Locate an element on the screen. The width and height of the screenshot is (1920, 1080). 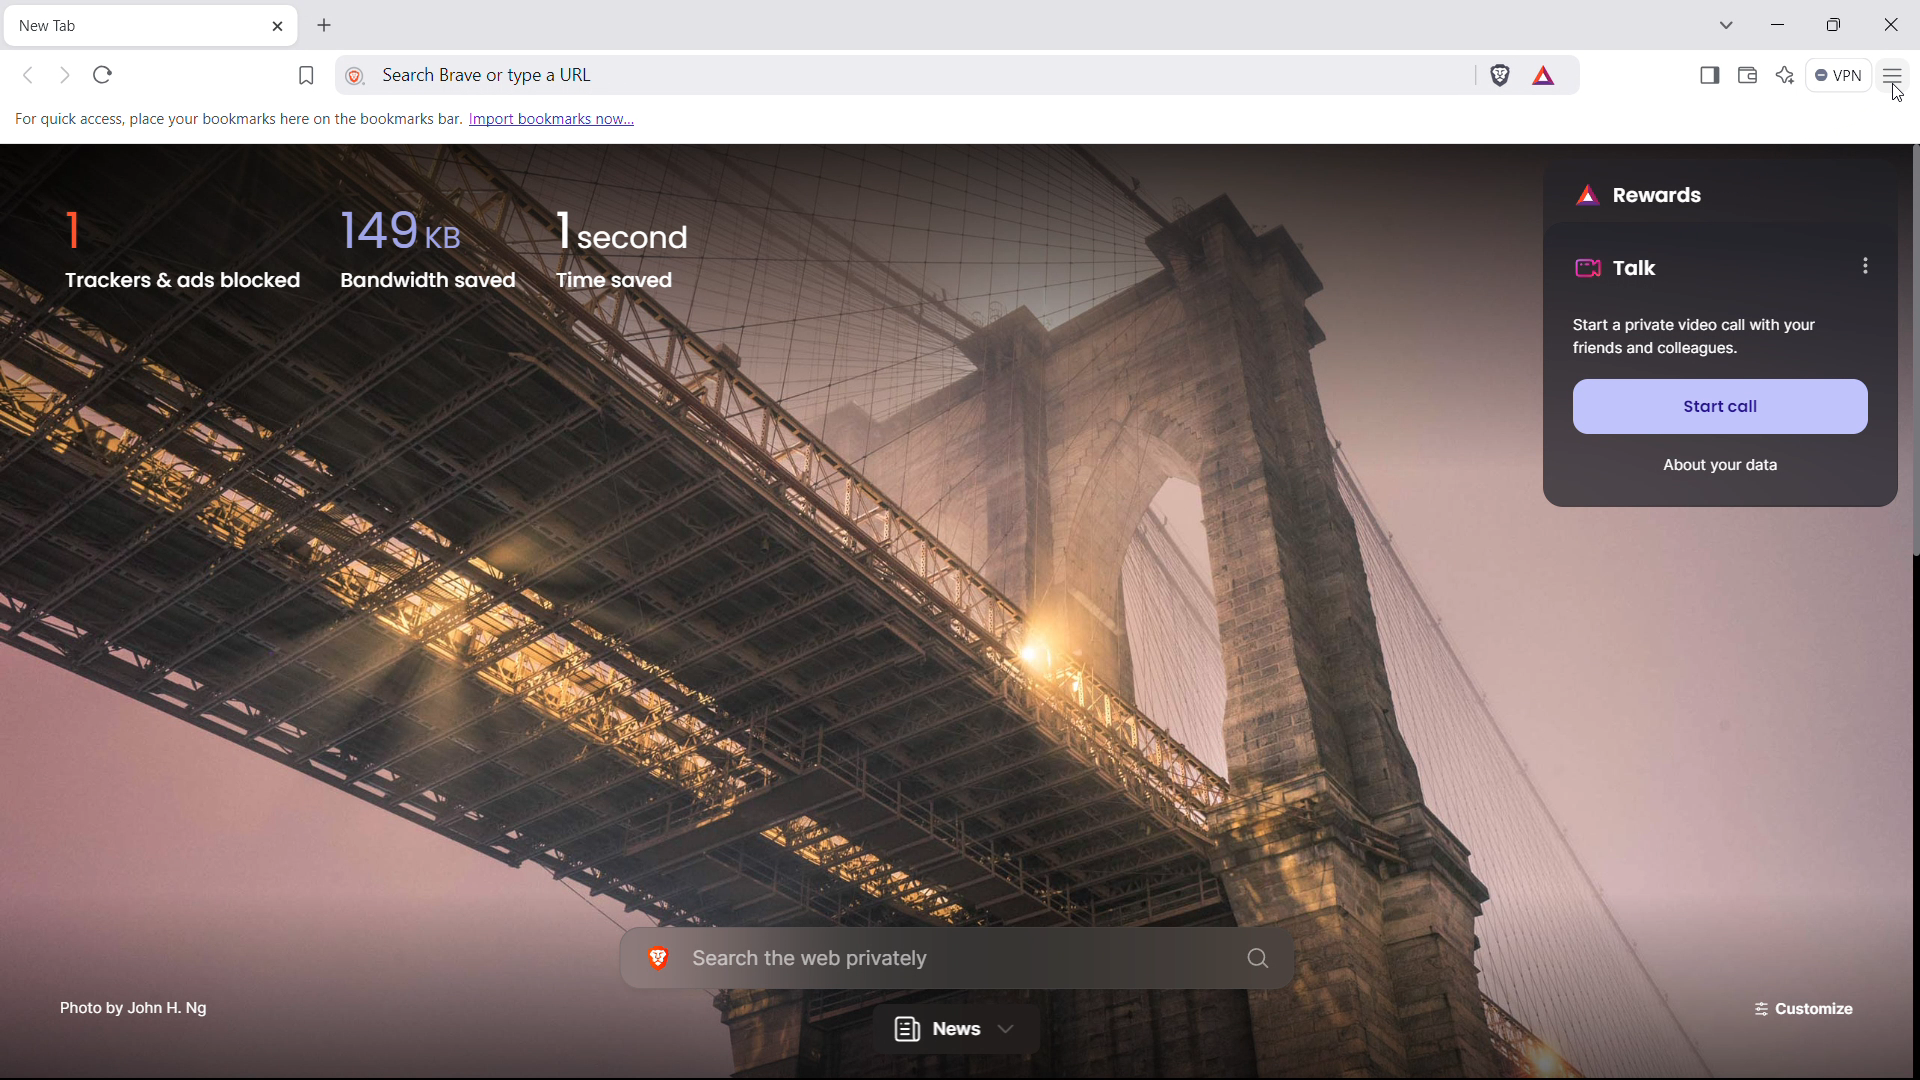
1 trackers and ads blocked is located at coordinates (182, 245).